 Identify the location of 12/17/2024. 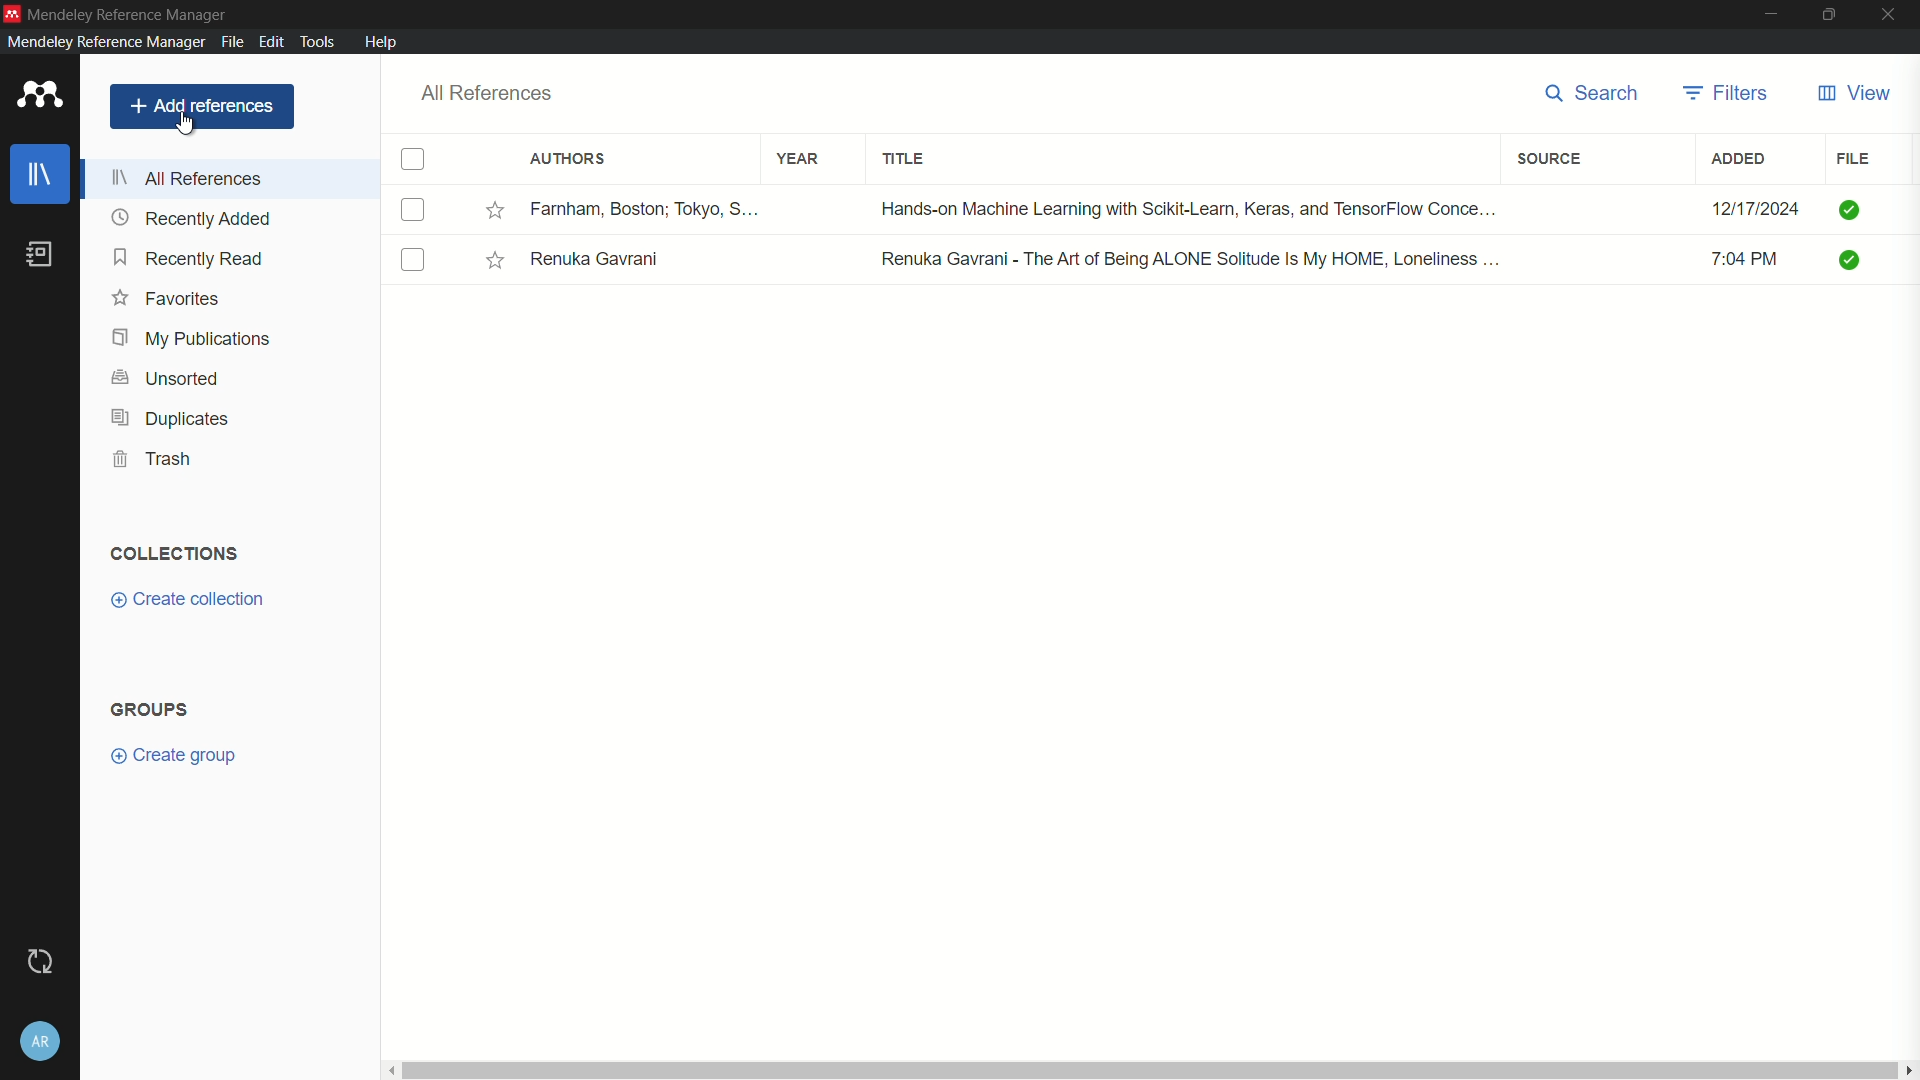
(1755, 209).